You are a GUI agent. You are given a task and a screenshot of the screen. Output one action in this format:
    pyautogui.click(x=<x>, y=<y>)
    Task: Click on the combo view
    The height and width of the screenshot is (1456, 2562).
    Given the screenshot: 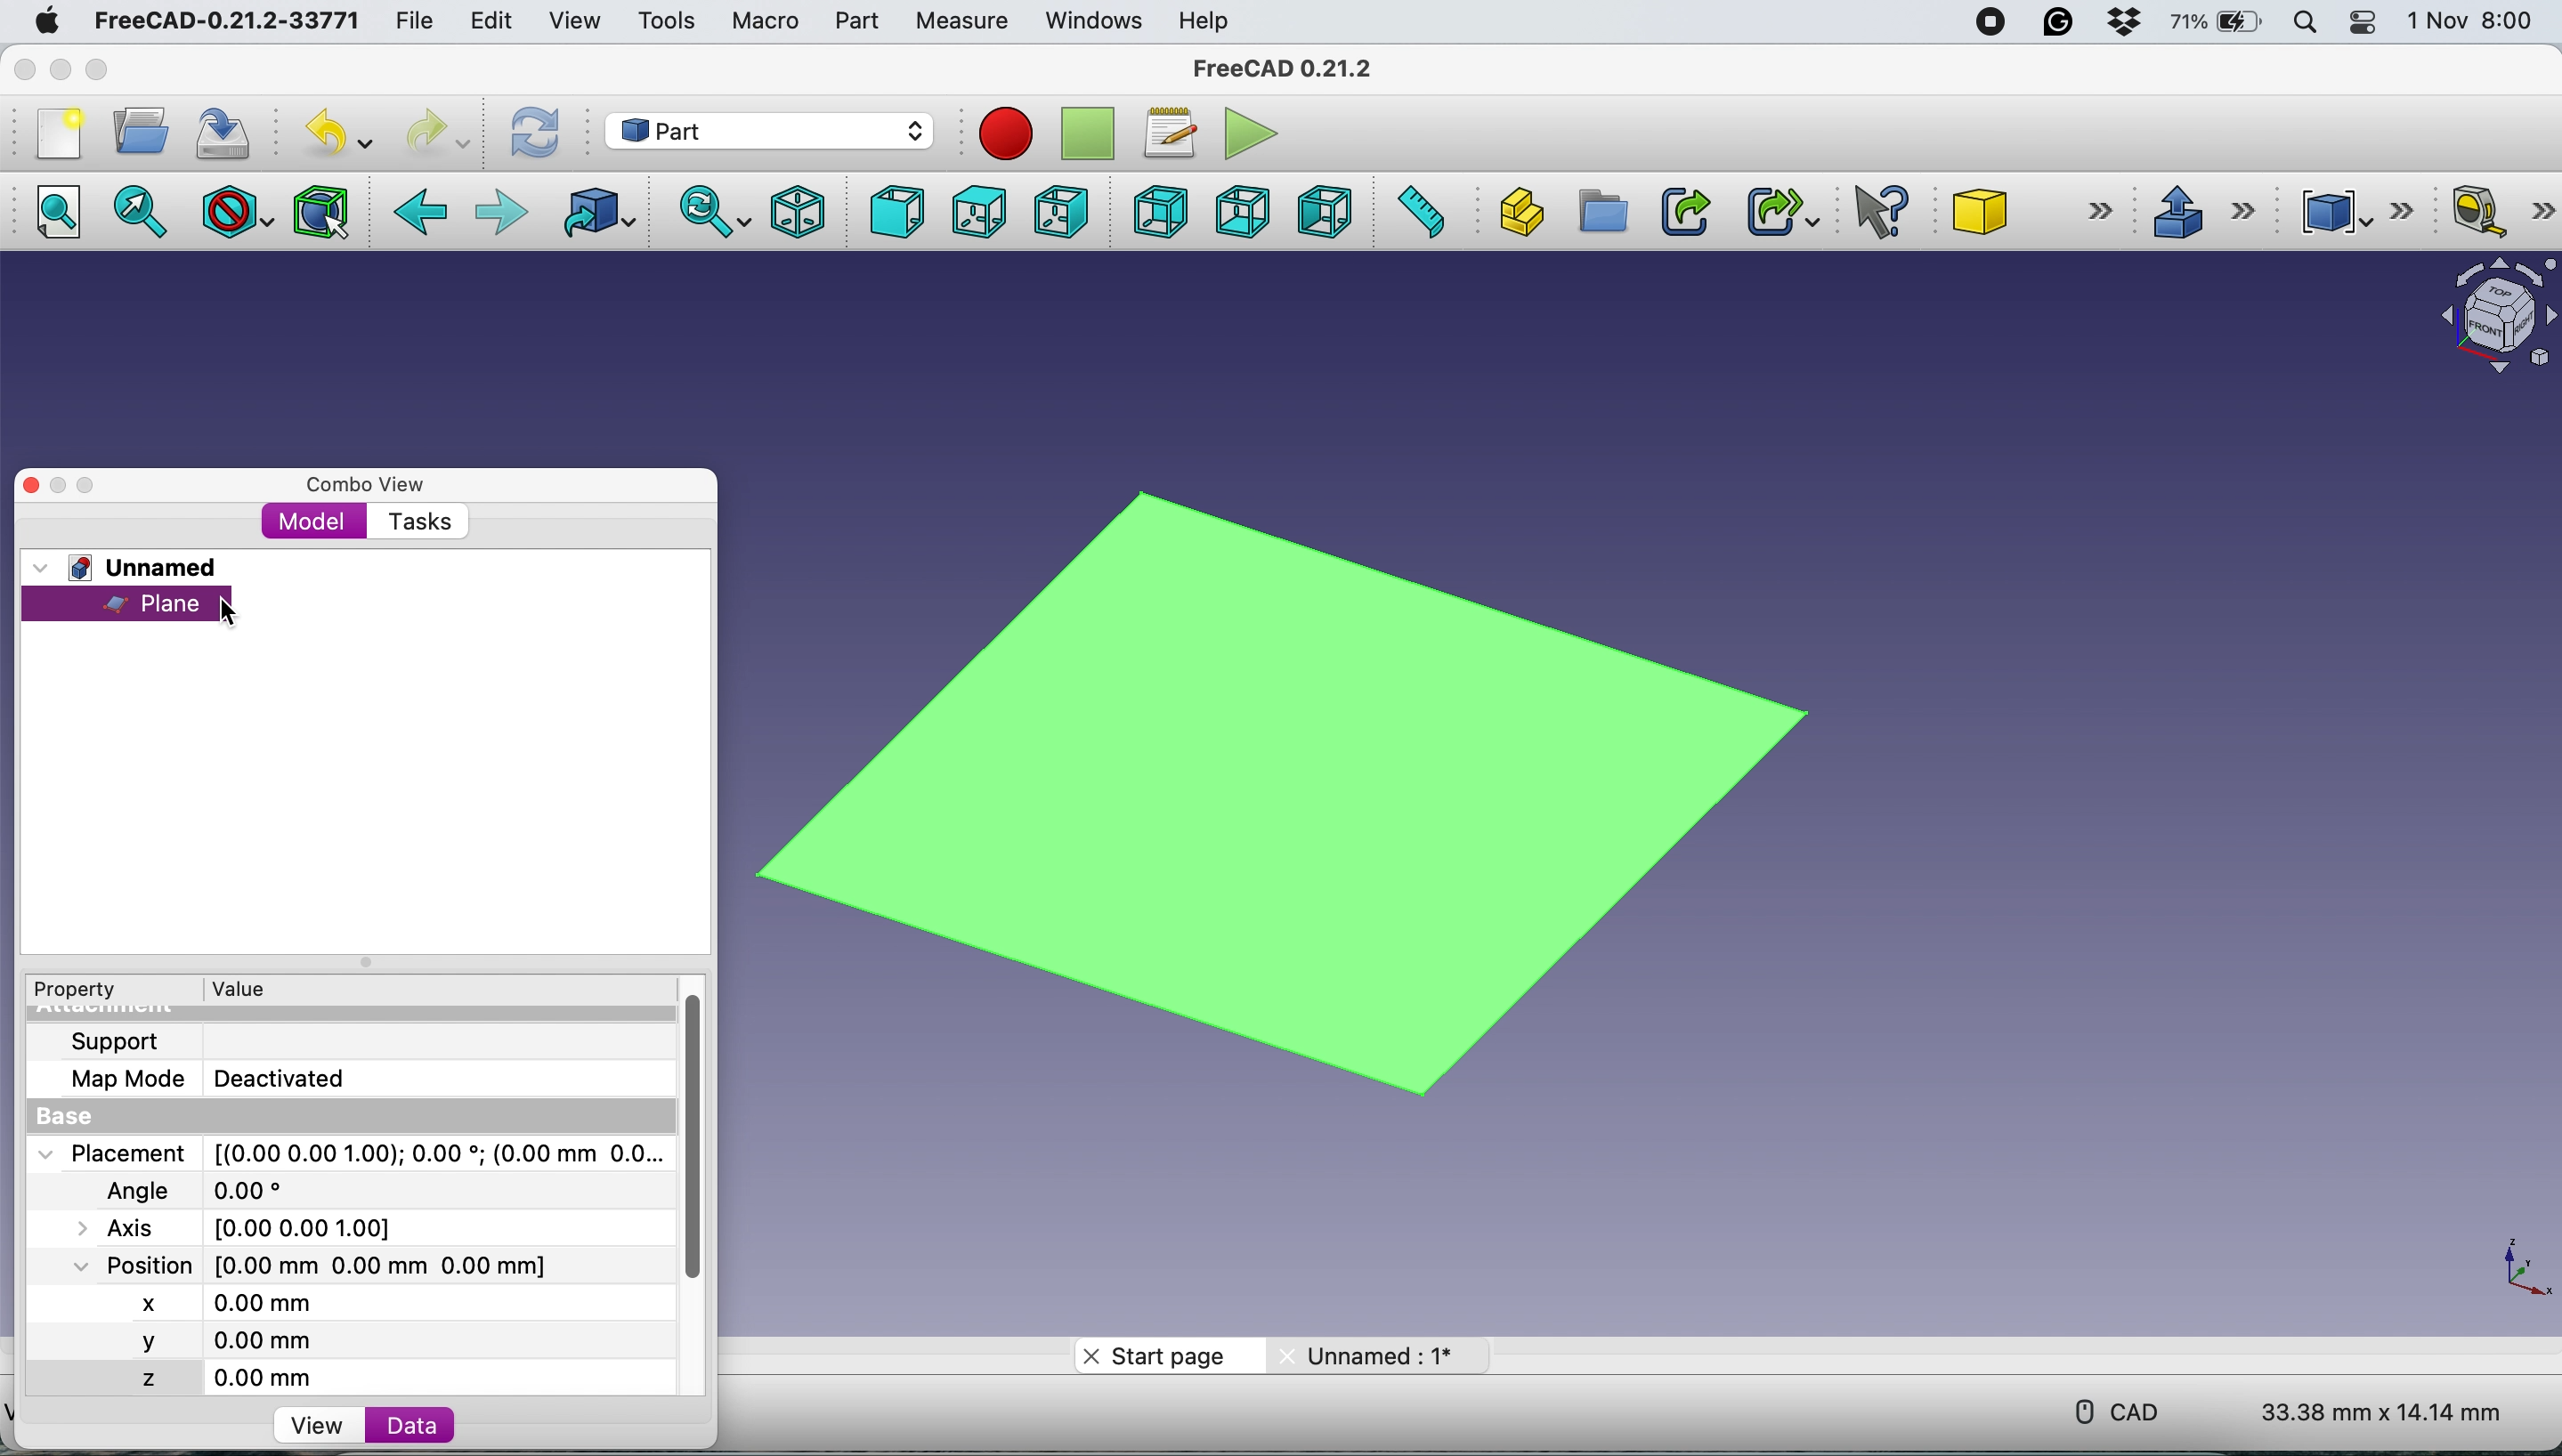 What is the action you would take?
    pyautogui.click(x=374, y=486)
    